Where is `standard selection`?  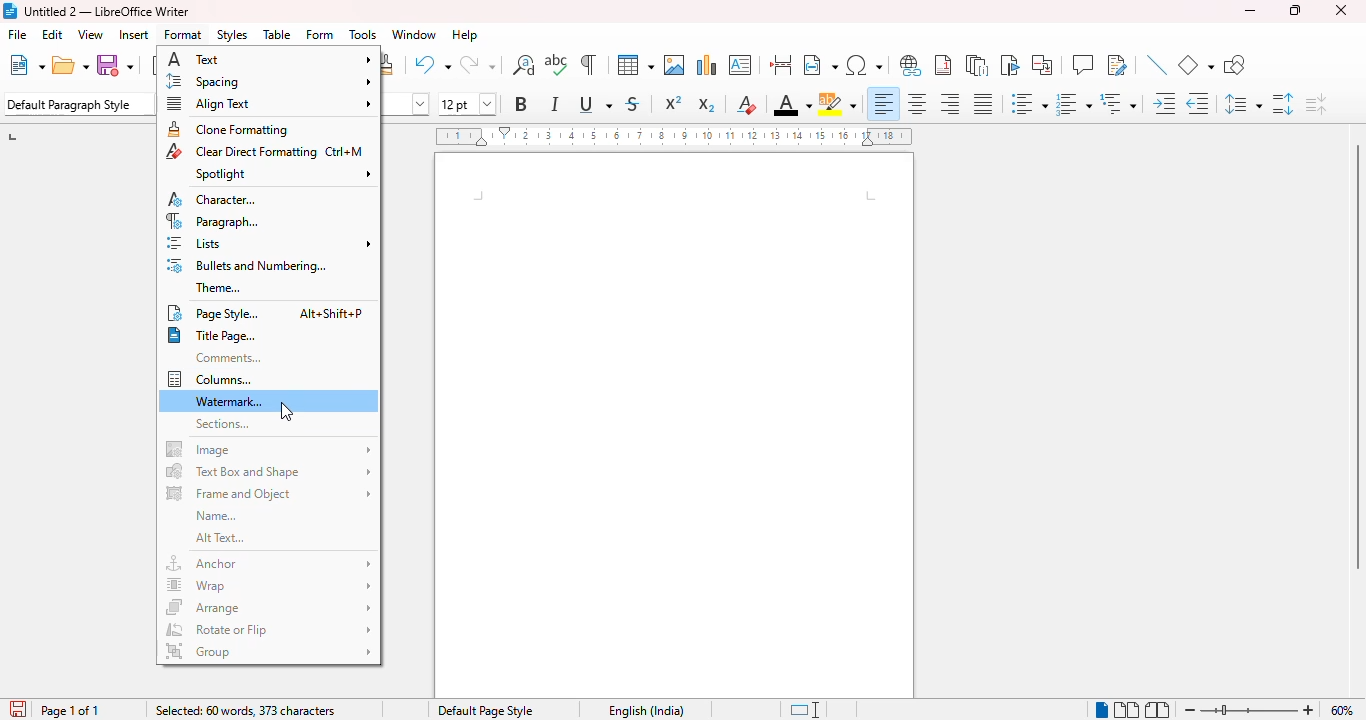
standard selection is located at coordinates (806, 710).